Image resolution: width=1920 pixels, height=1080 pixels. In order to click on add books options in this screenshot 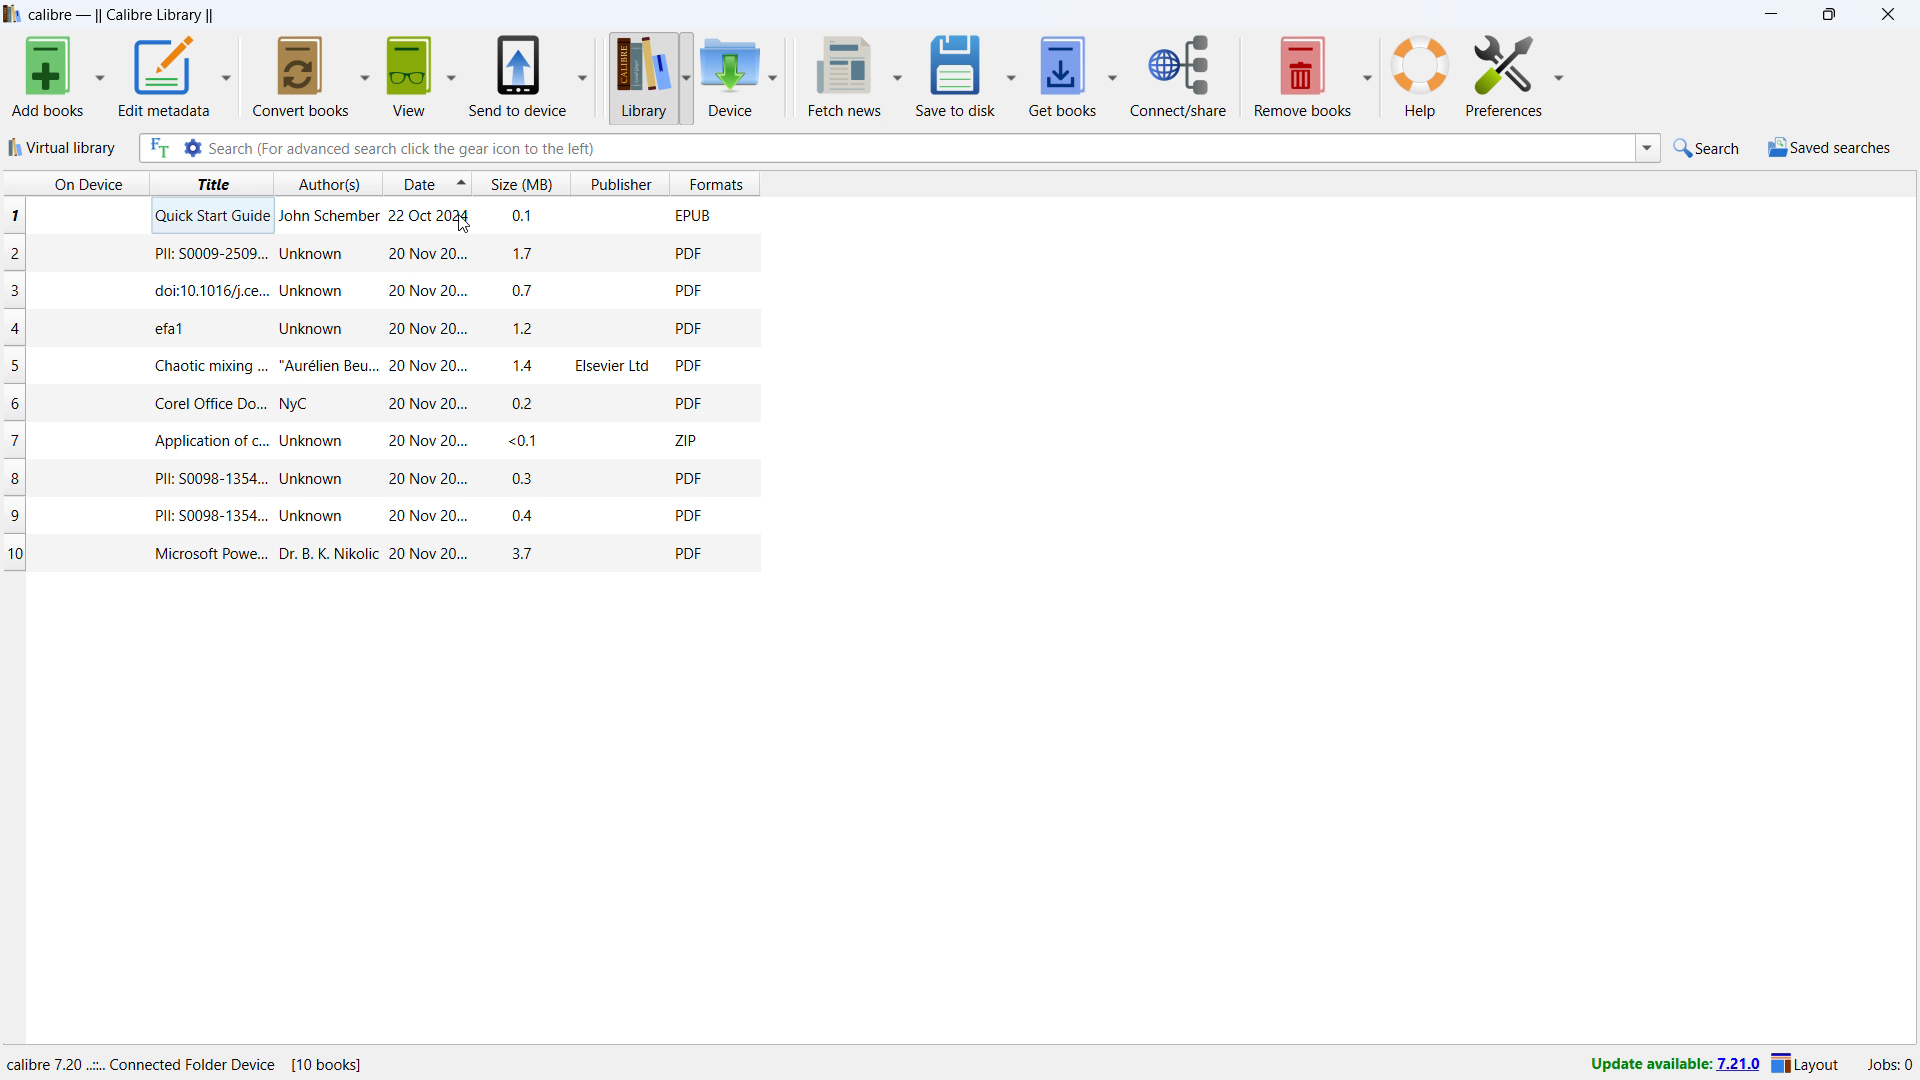, I will do `click(103, 77)`.